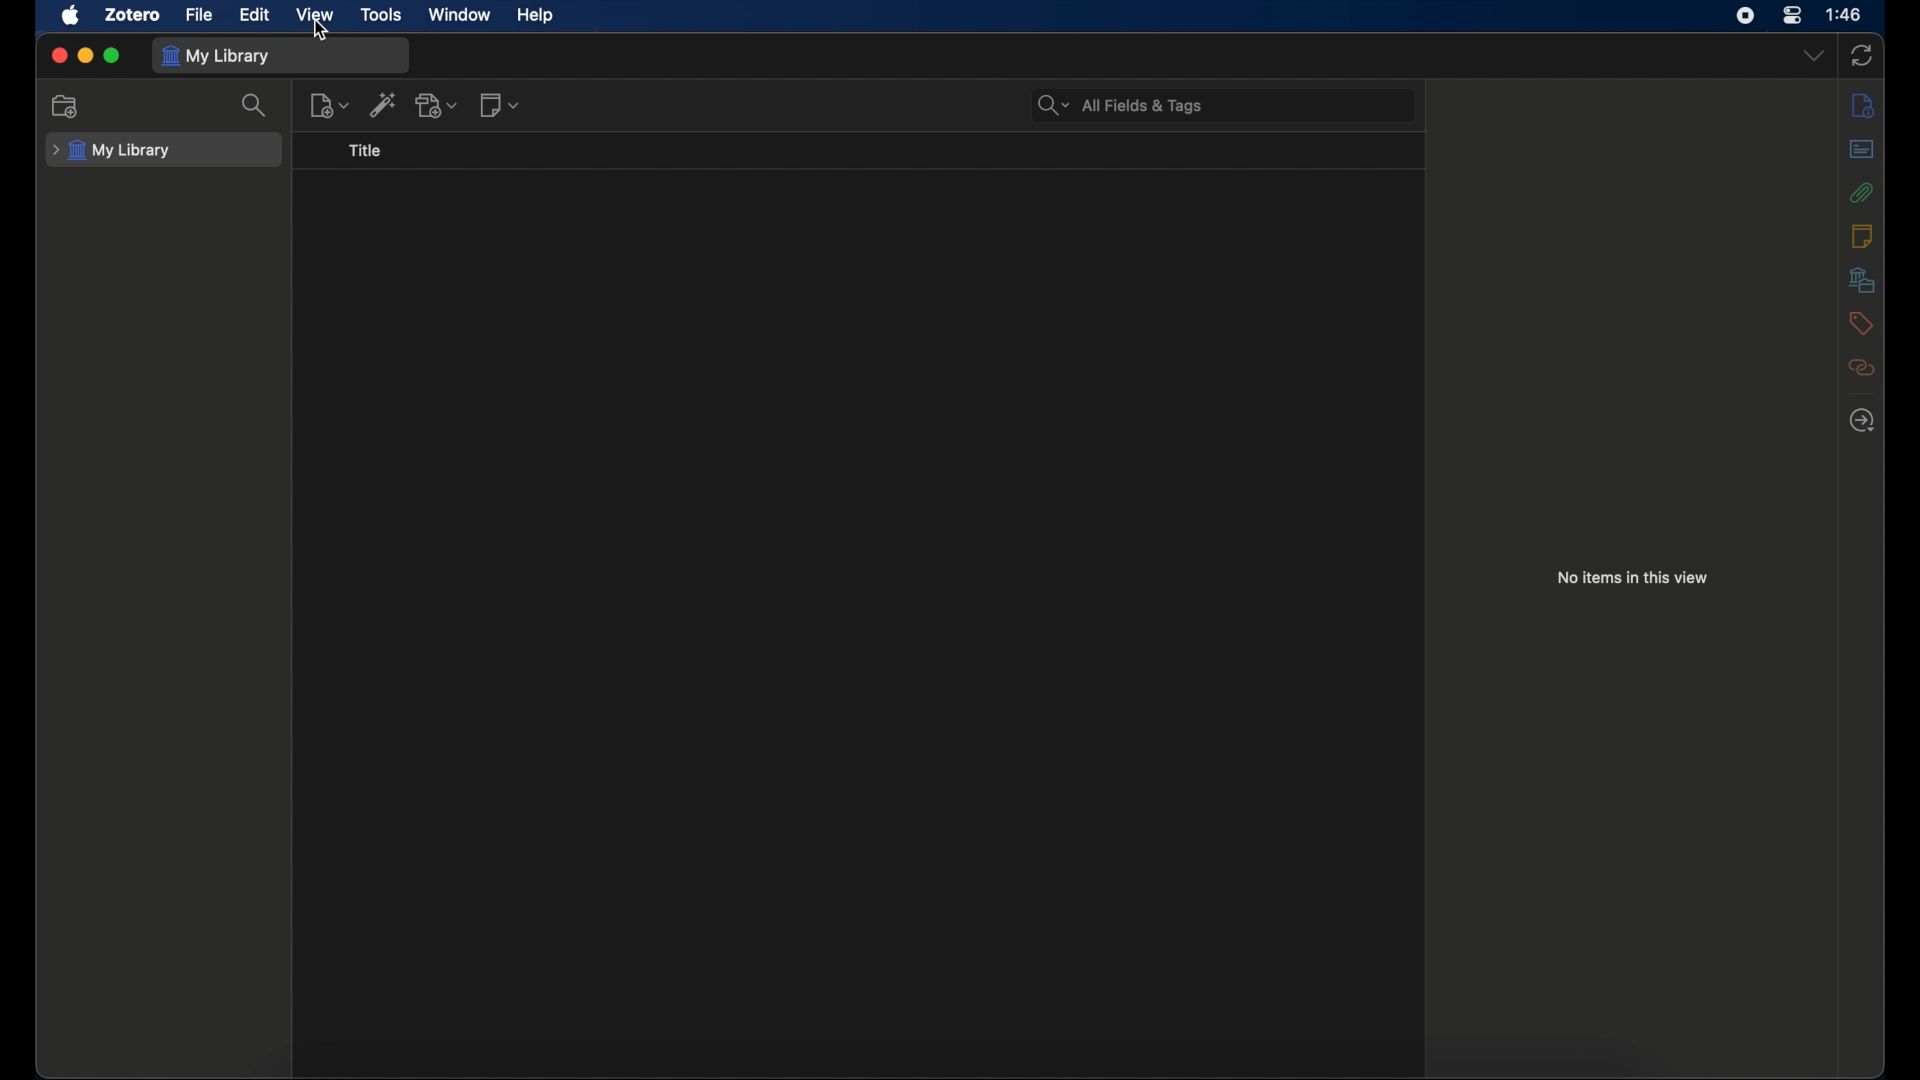 Image resolution: width=1920 pixels, height=1080 pixels. Describe the element at coordinates (1858, 323) in the screenshot. I see `tags` at that location.